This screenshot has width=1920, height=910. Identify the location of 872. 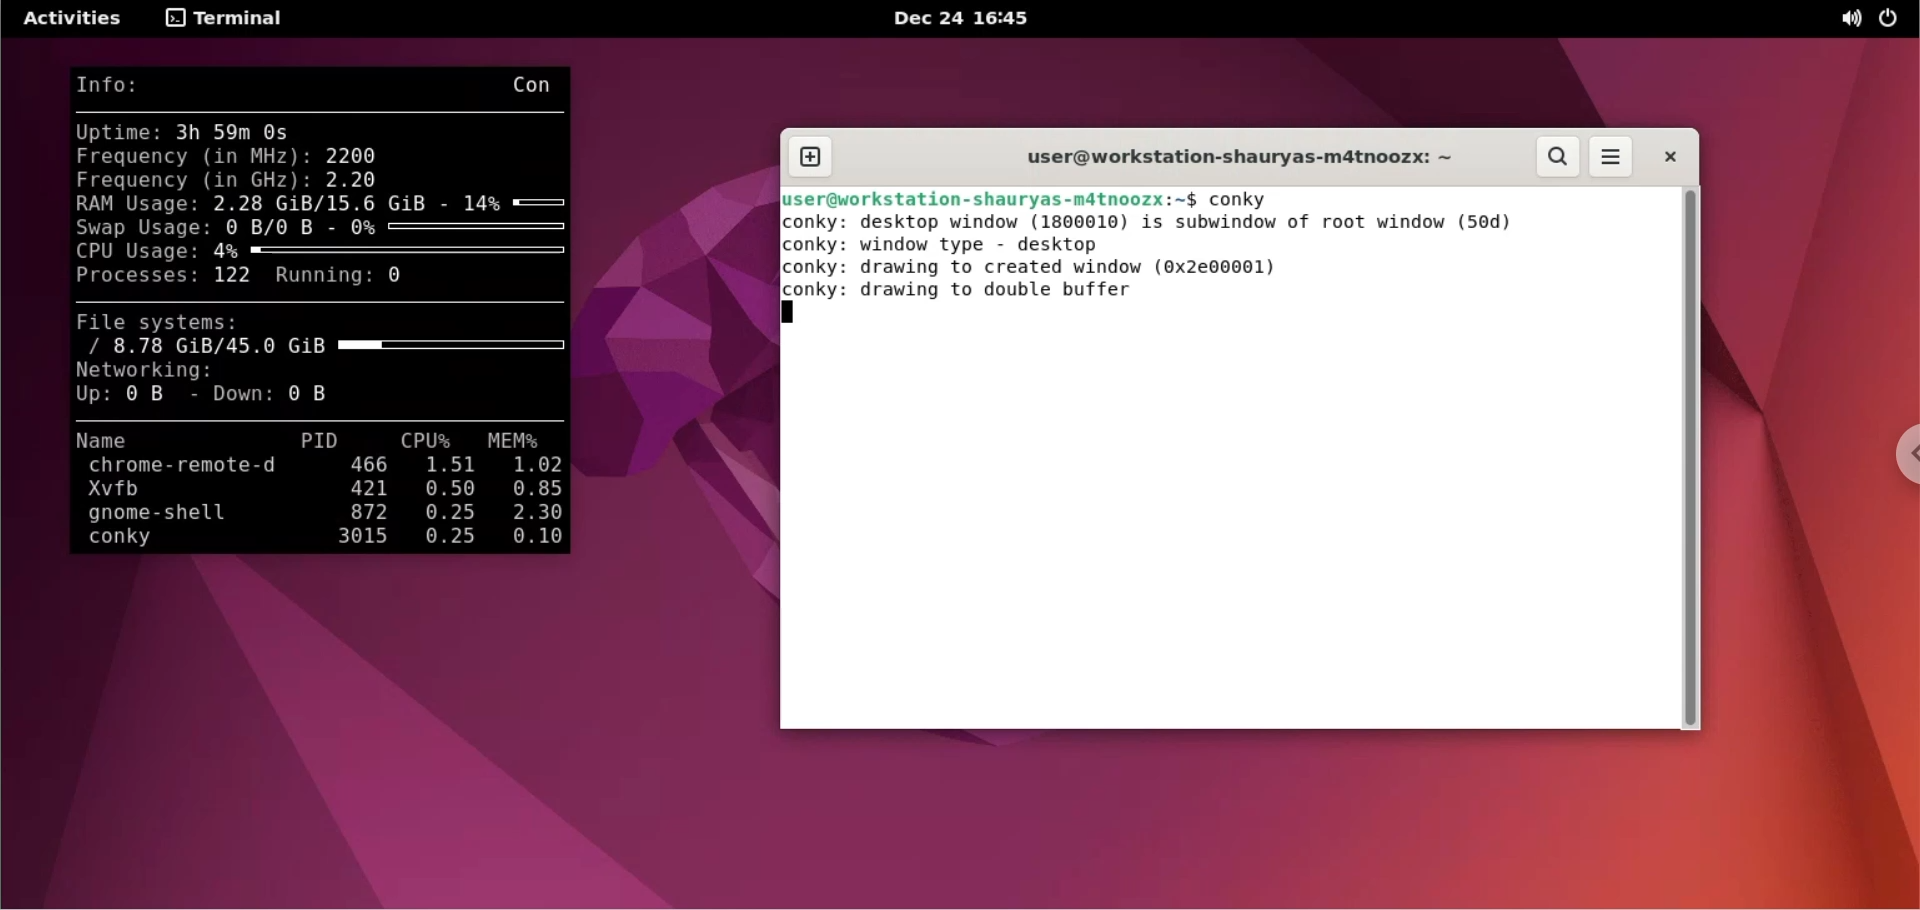
(365, 512).